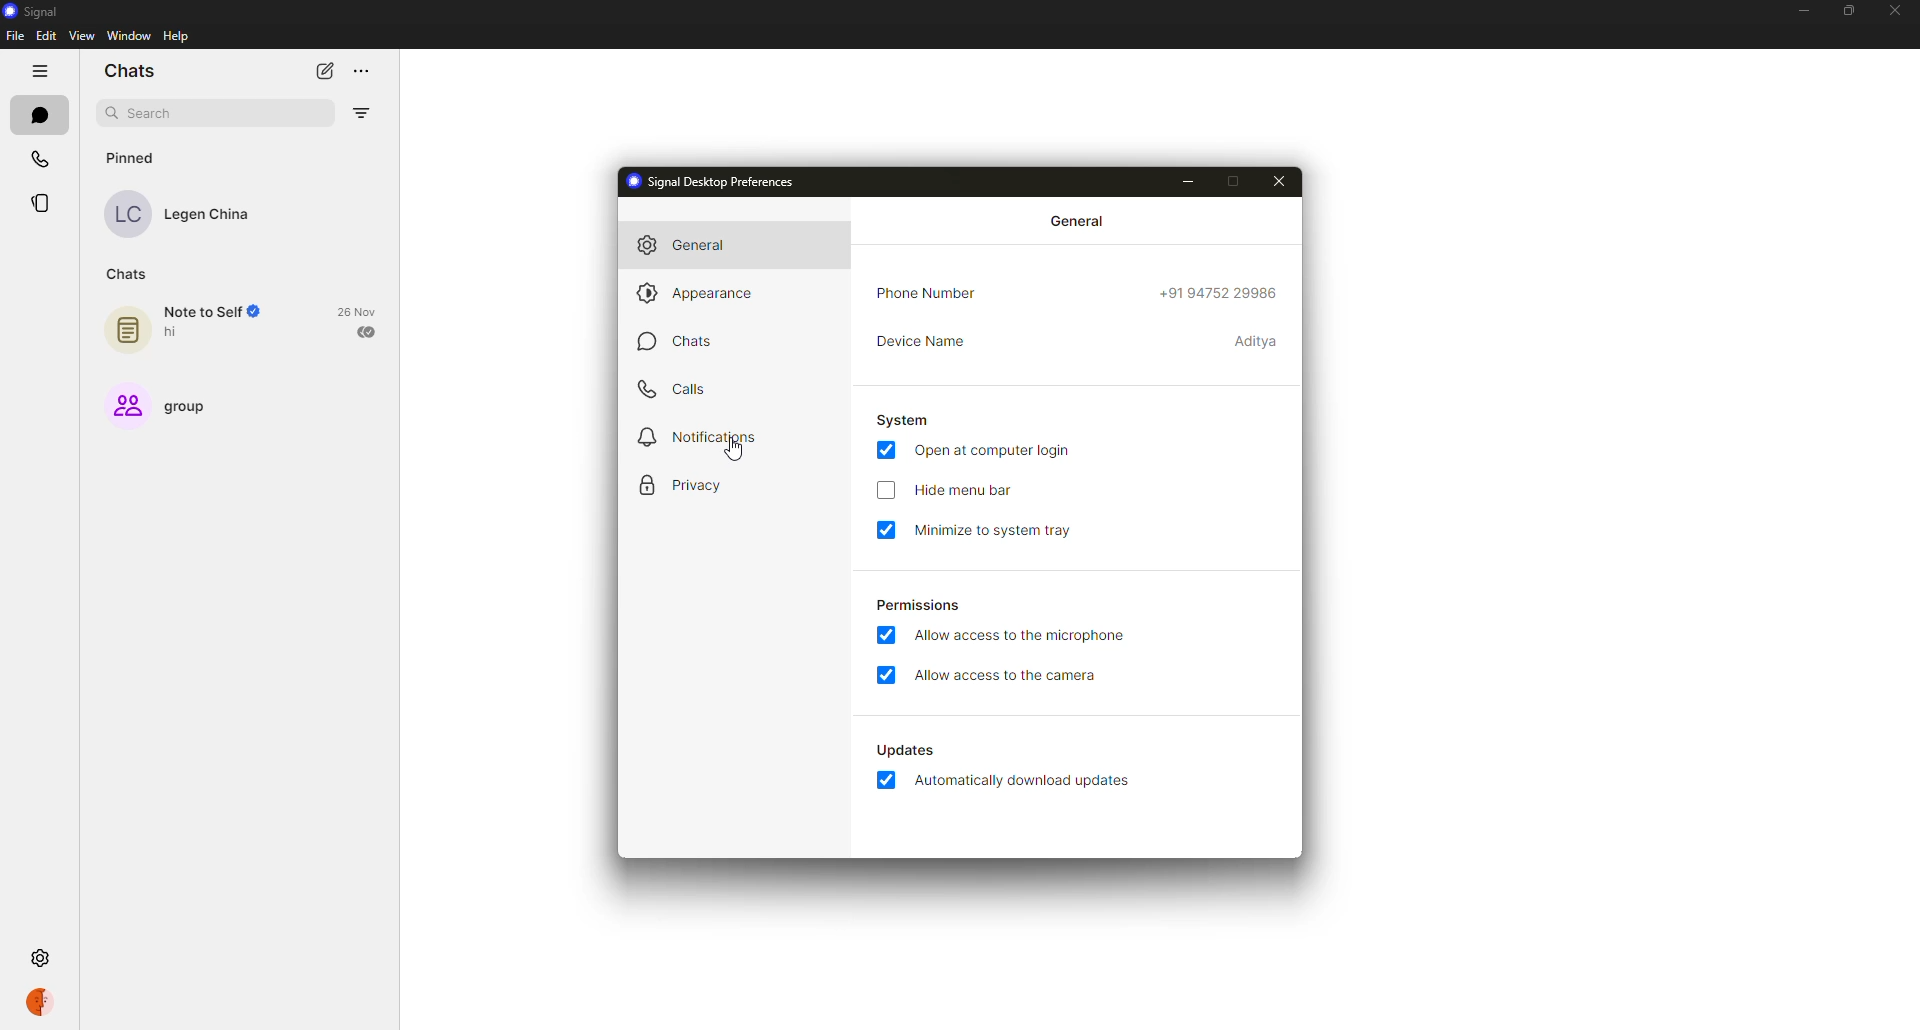  Describe the element at coordinates (706, 436) in the screenshot. I see `notifications` at that location.